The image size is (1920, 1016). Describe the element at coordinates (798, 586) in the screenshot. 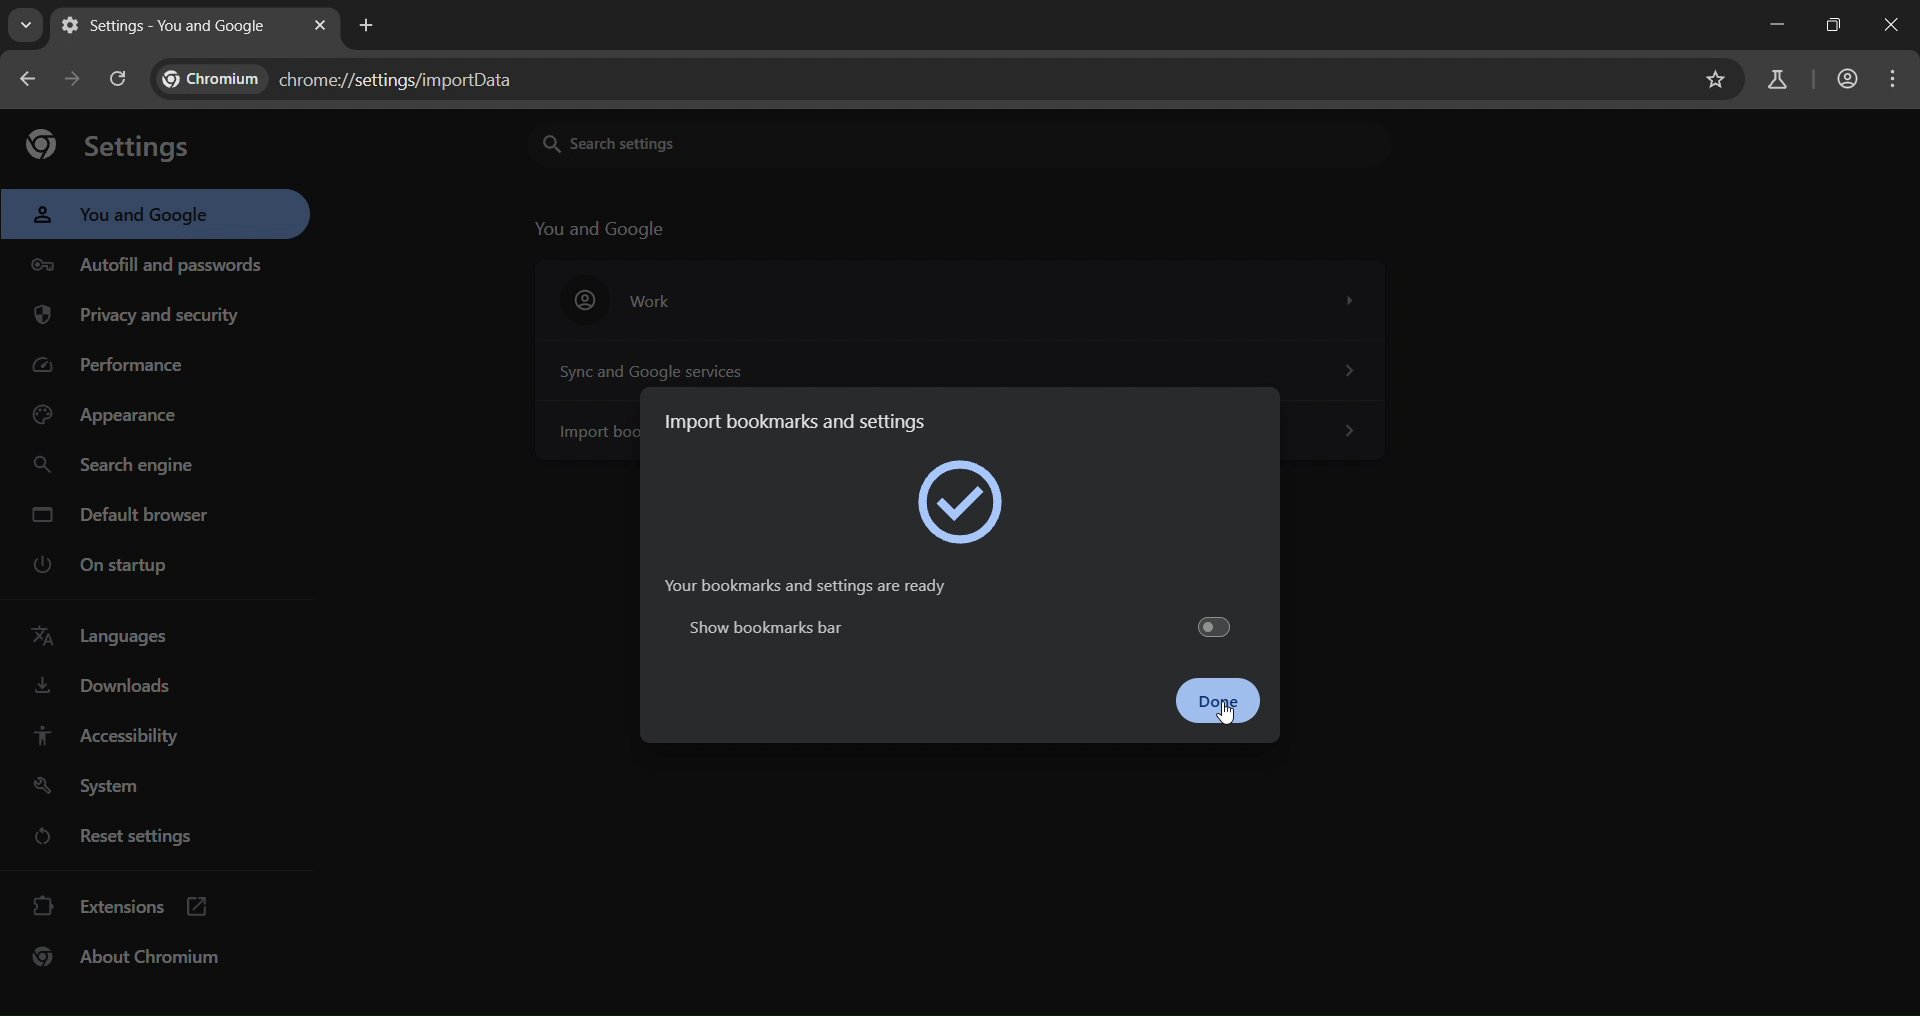

I see `Your bookmarks and settings are ready` at that location.